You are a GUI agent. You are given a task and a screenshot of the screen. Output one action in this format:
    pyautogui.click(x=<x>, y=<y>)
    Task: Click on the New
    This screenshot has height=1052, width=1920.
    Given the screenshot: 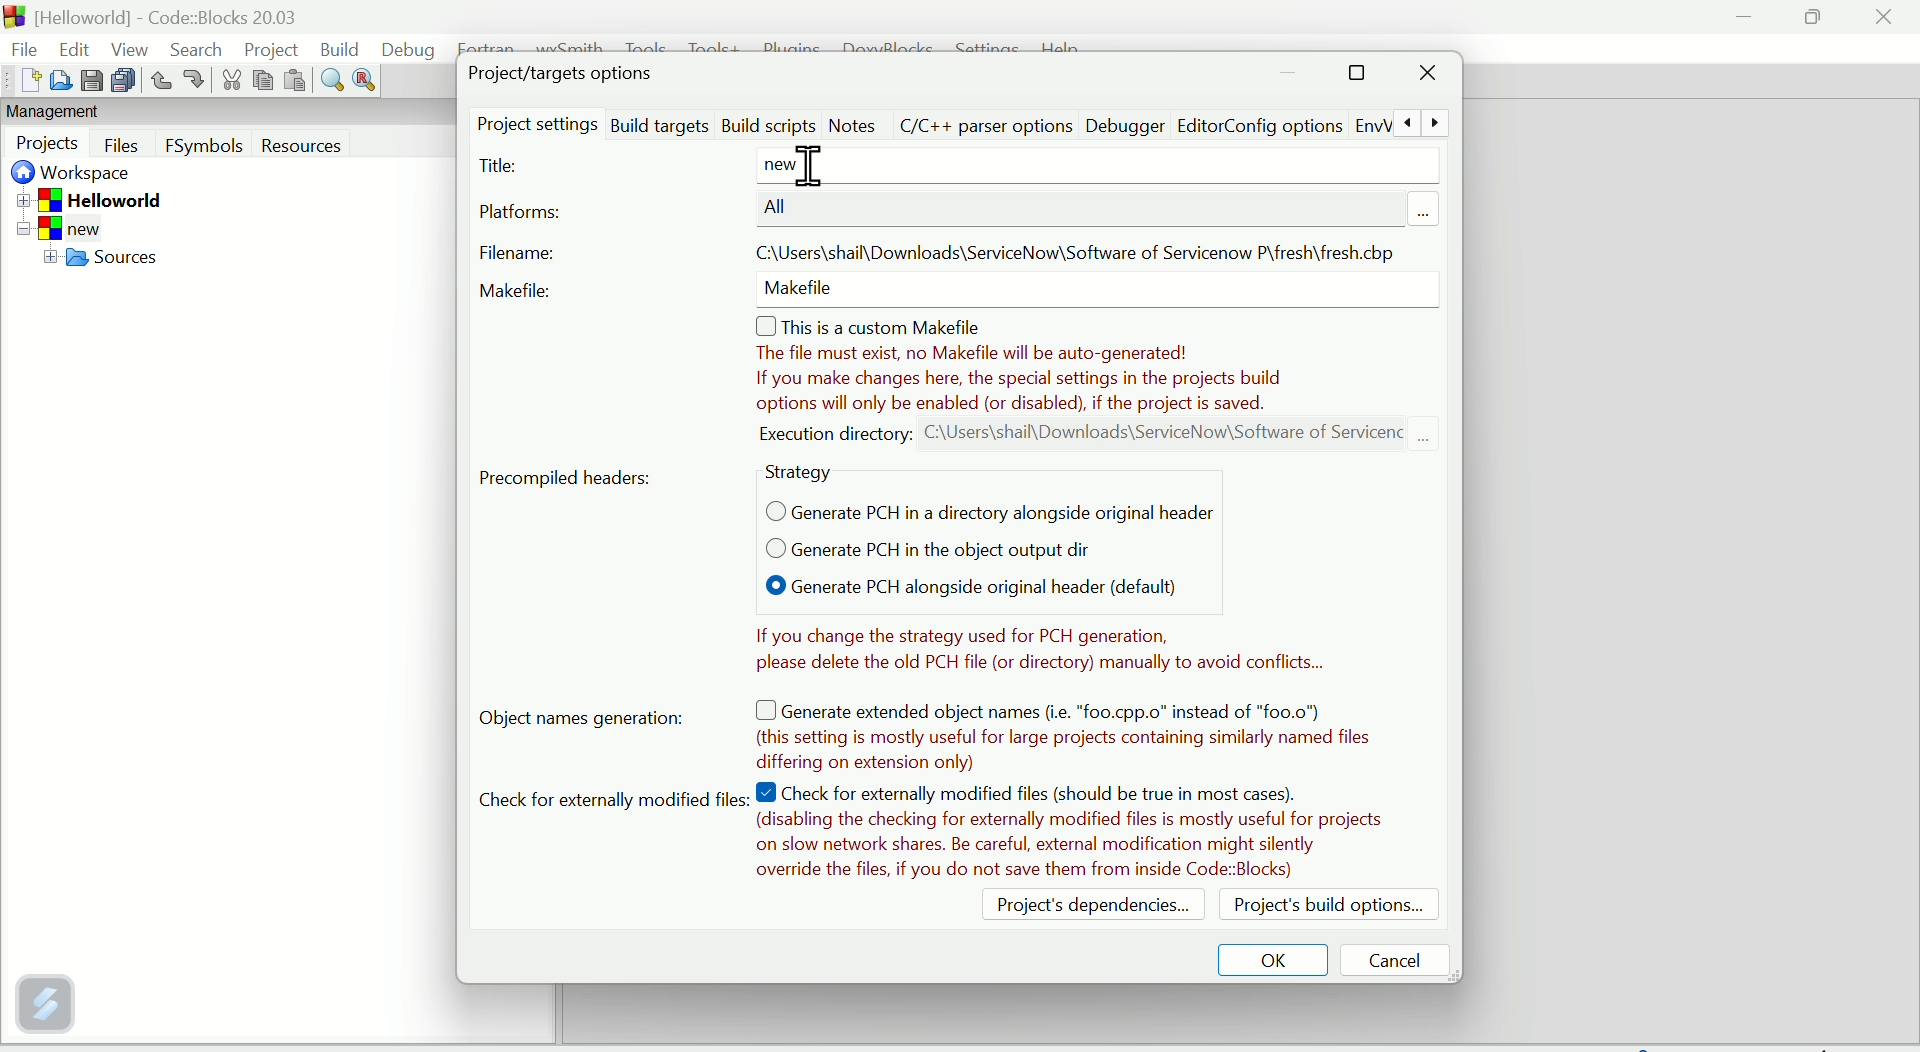 What is the action you would take?
    pyautogui.click(x=22, y=82)
    